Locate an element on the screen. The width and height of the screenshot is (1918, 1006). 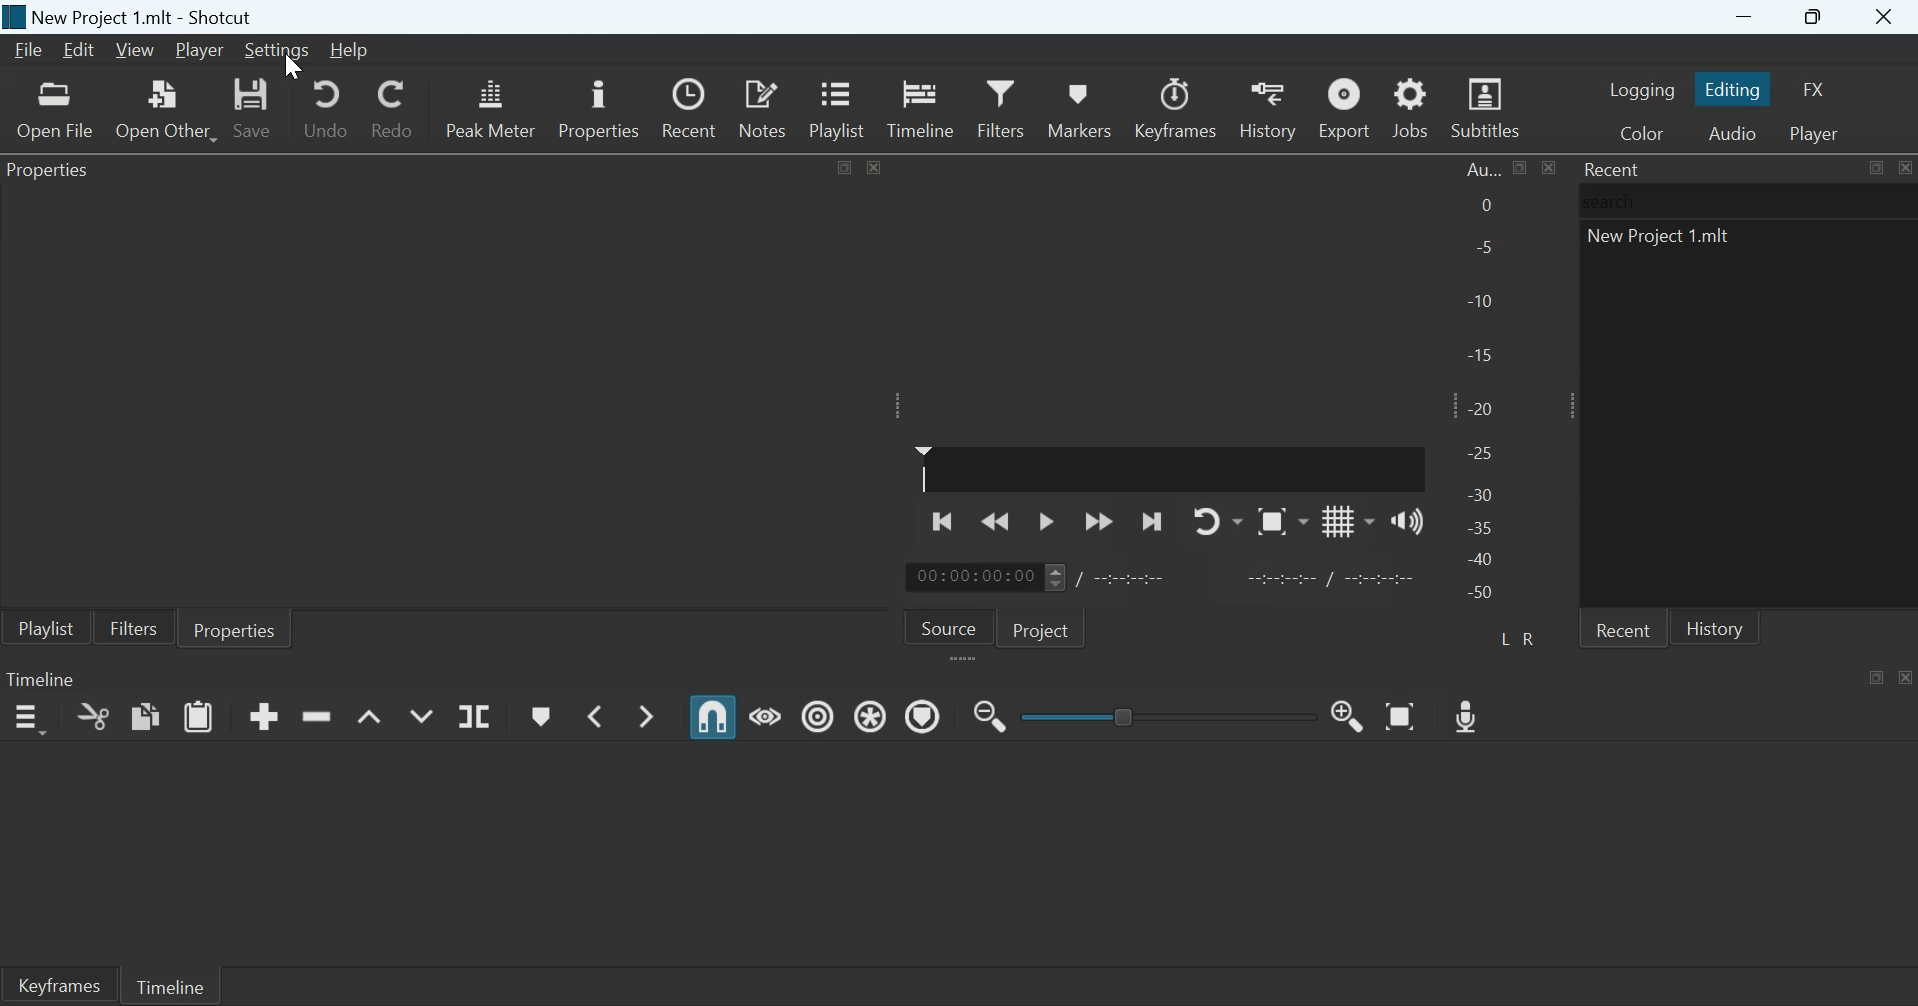
Close is located at coordinates (1906, 676).